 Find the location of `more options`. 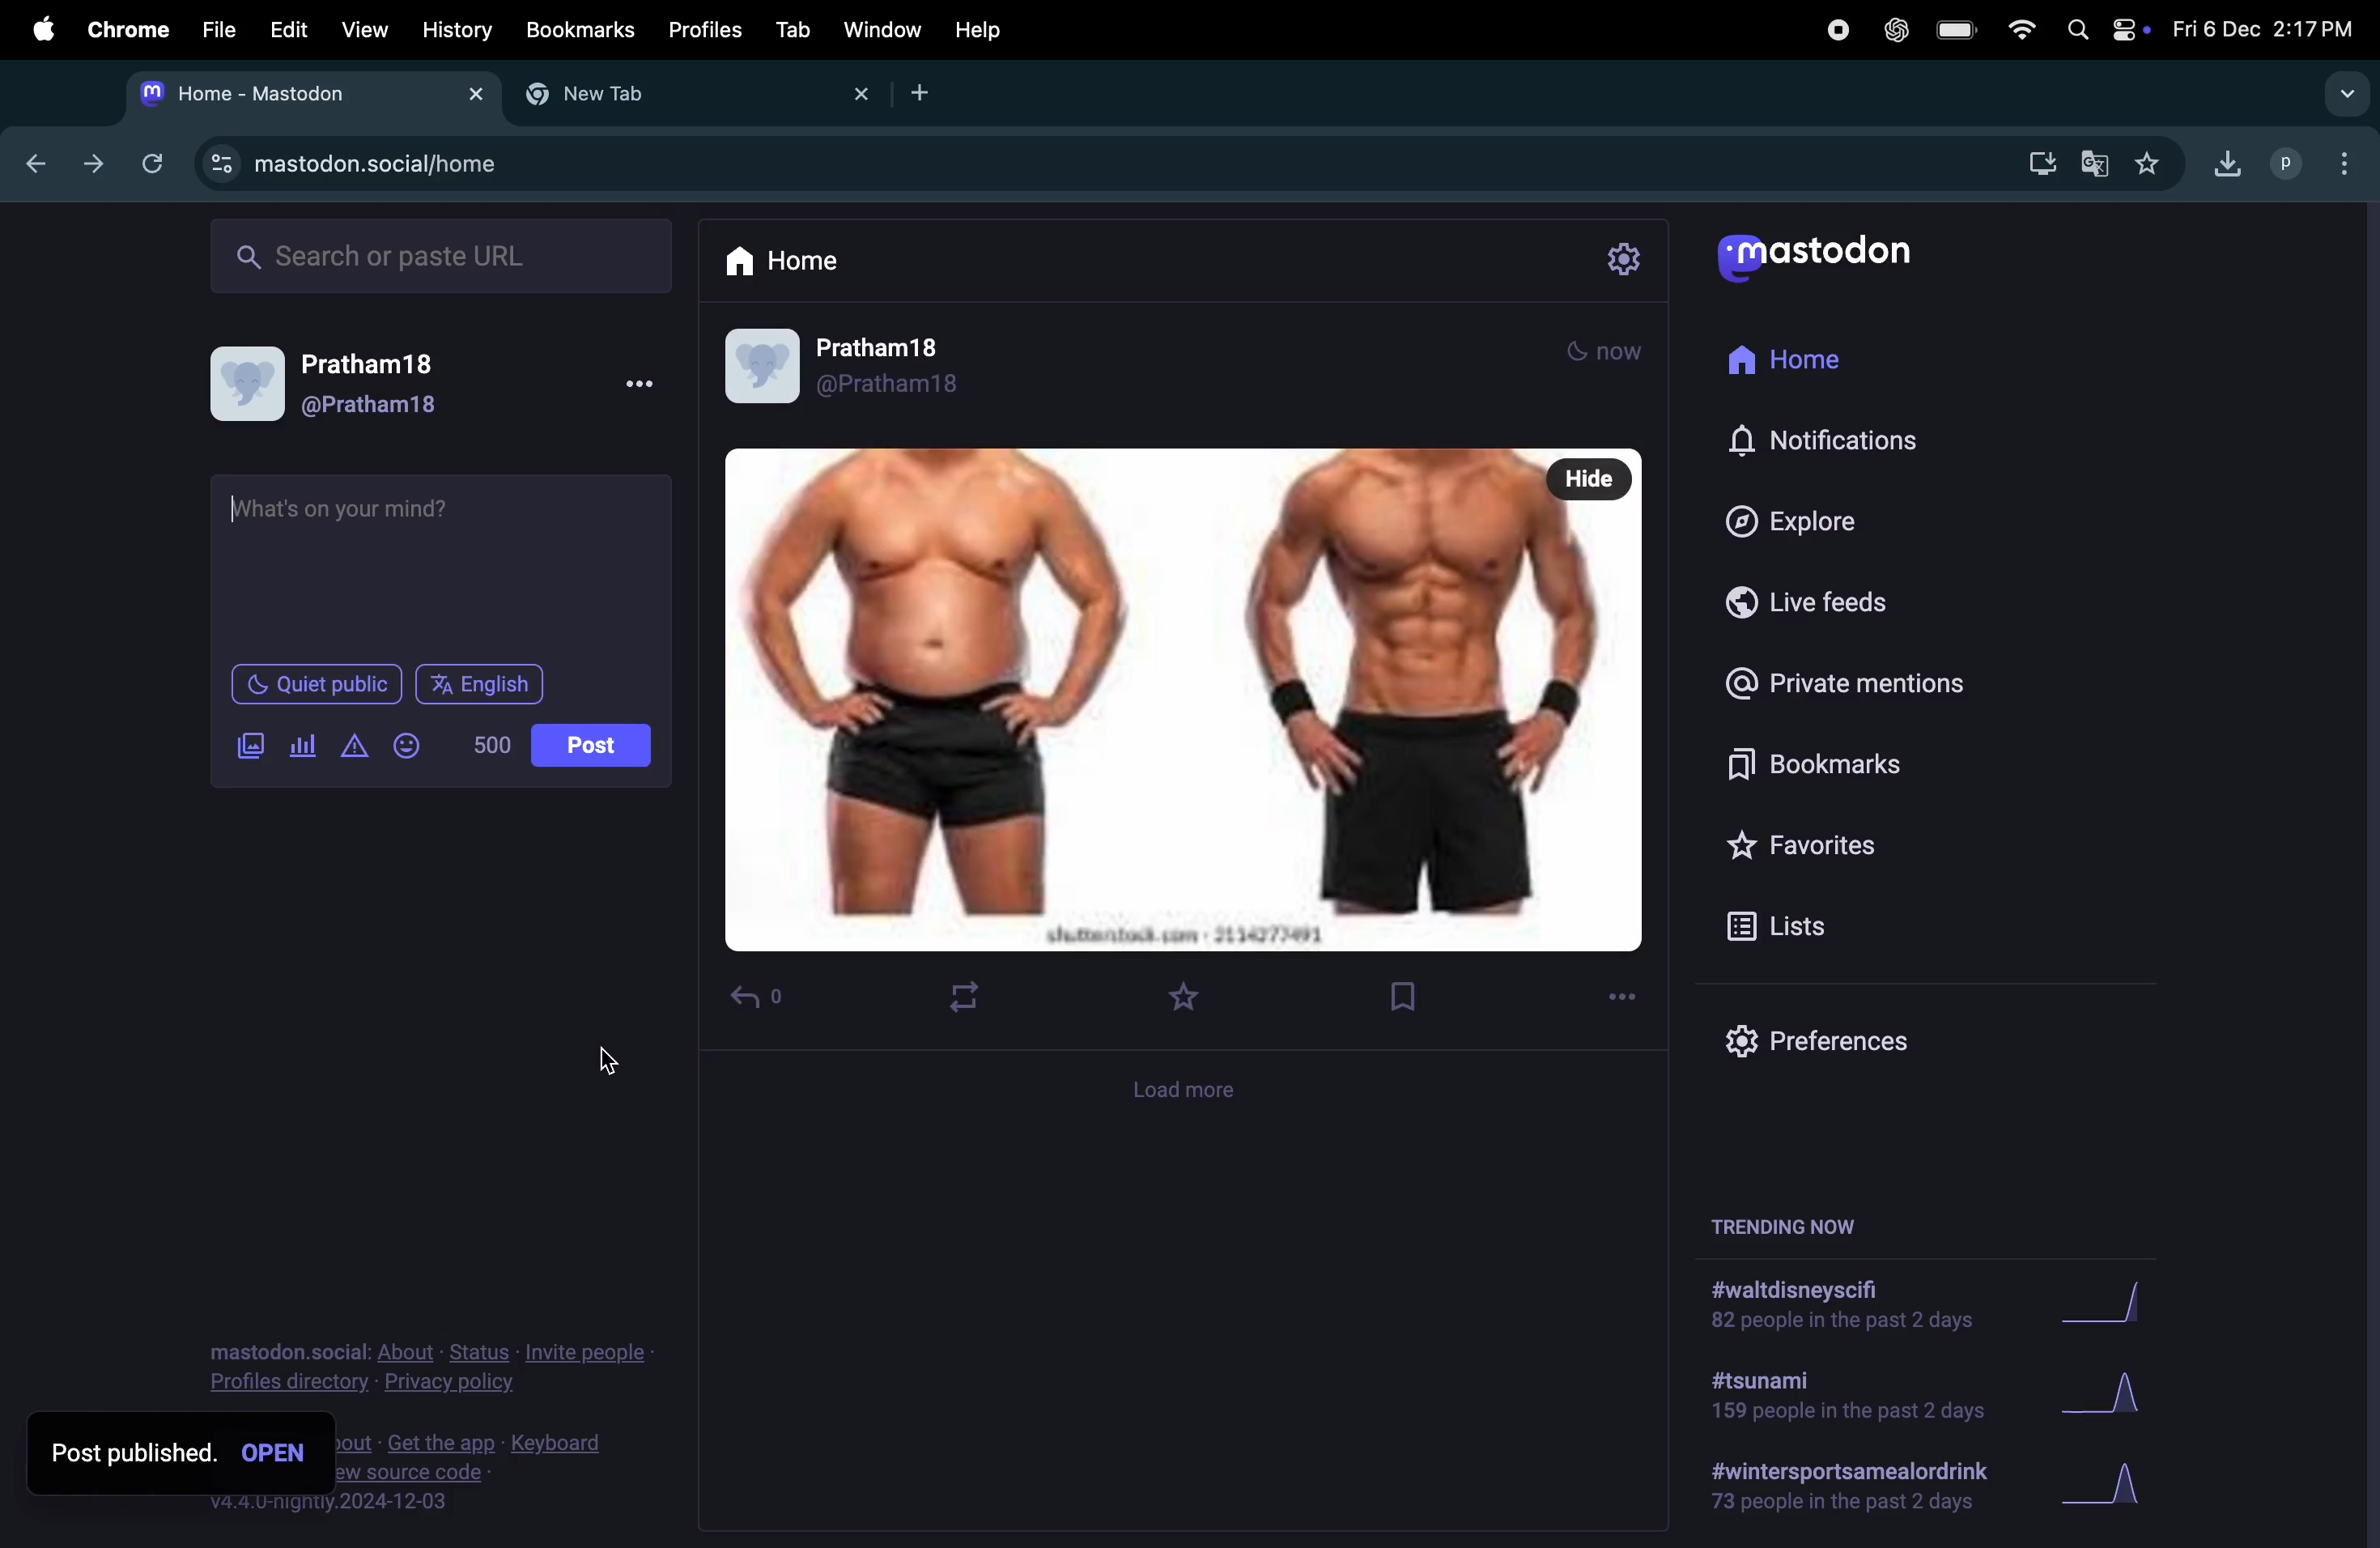

more options is located at coordinates (1623, 1001).